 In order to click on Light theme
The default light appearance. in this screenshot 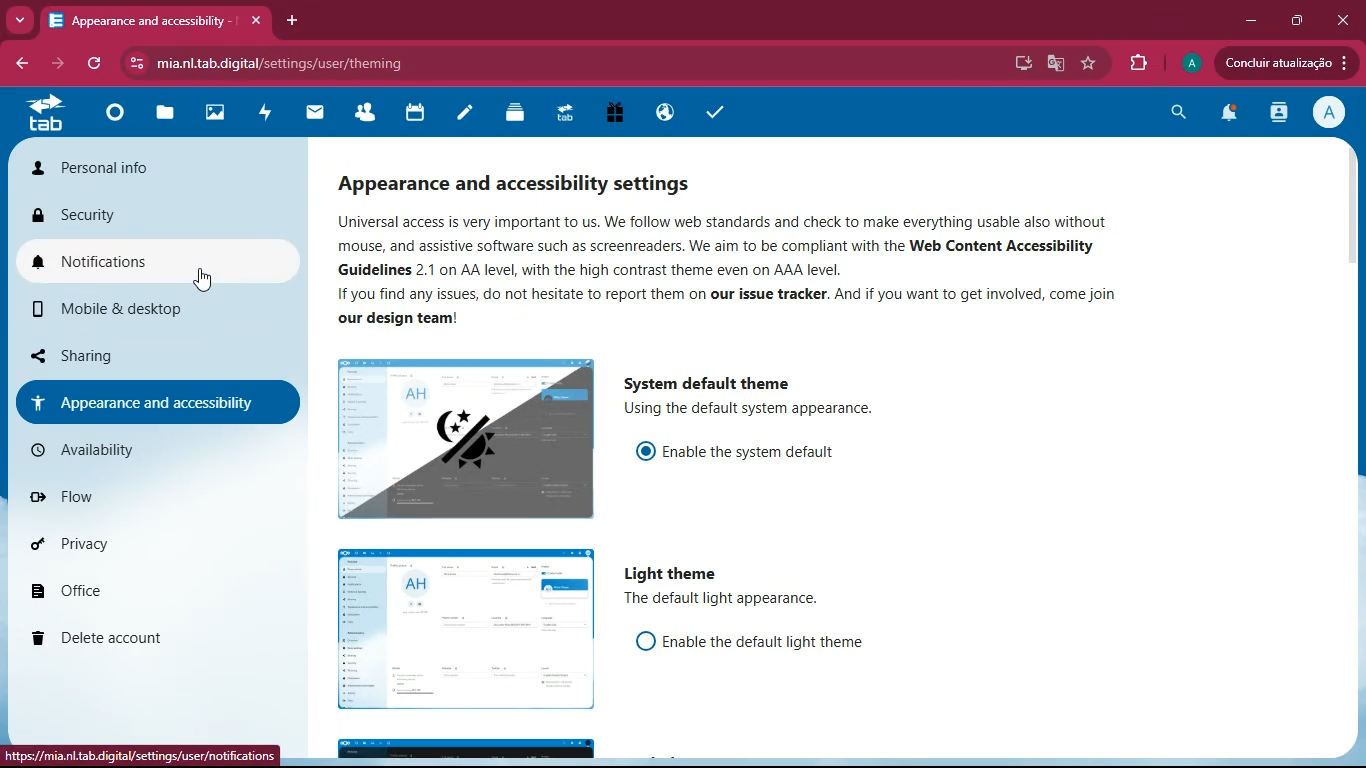, I will do `click(722, 586)`.